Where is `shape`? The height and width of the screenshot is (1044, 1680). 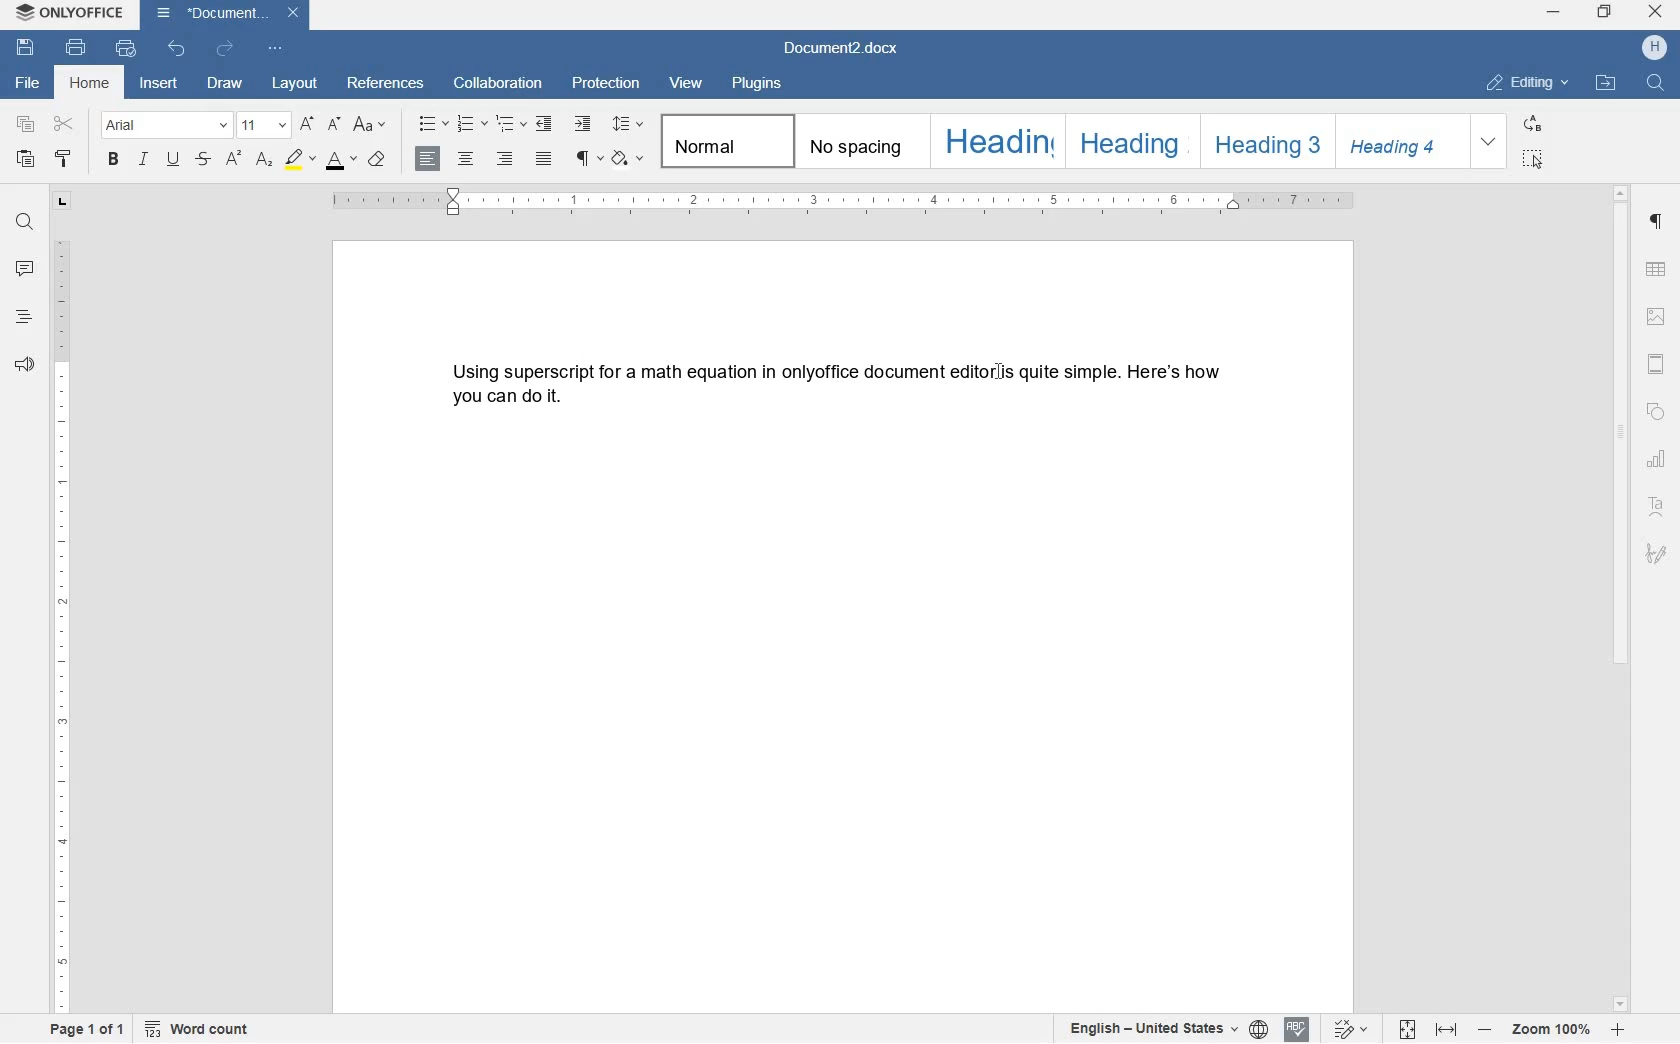
shape is located at coordinates (1655, 414).